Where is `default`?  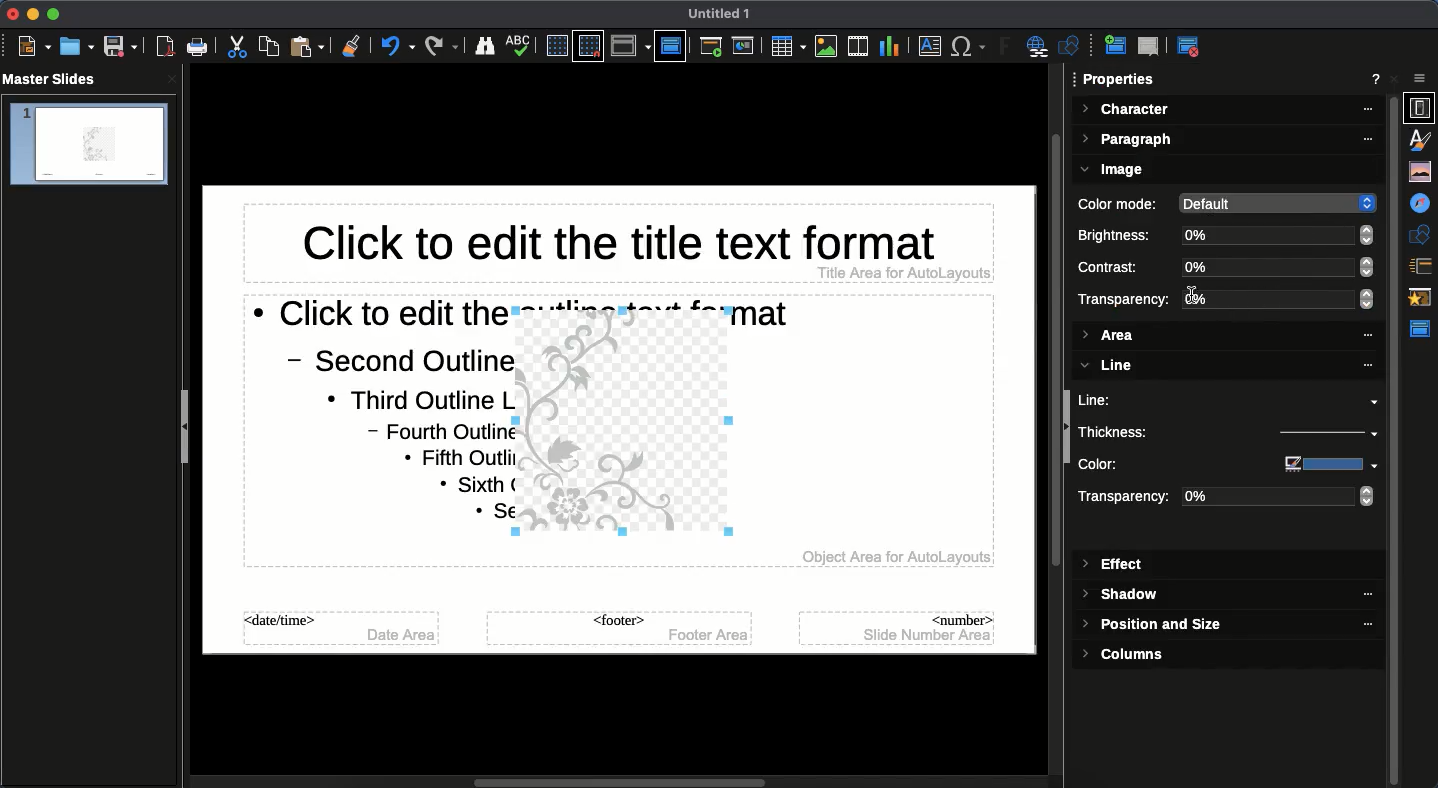 default is located at coordinates (1274, 202).